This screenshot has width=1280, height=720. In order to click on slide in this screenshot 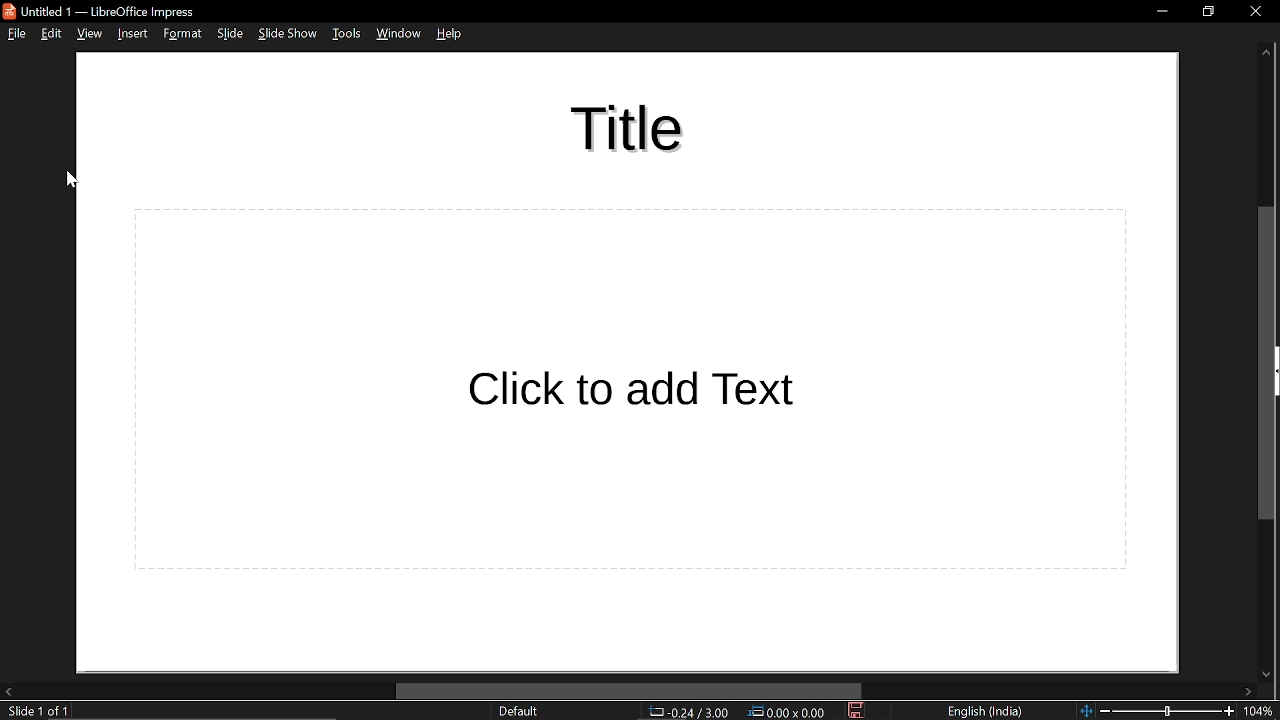, I will do `click(233, 34)`.